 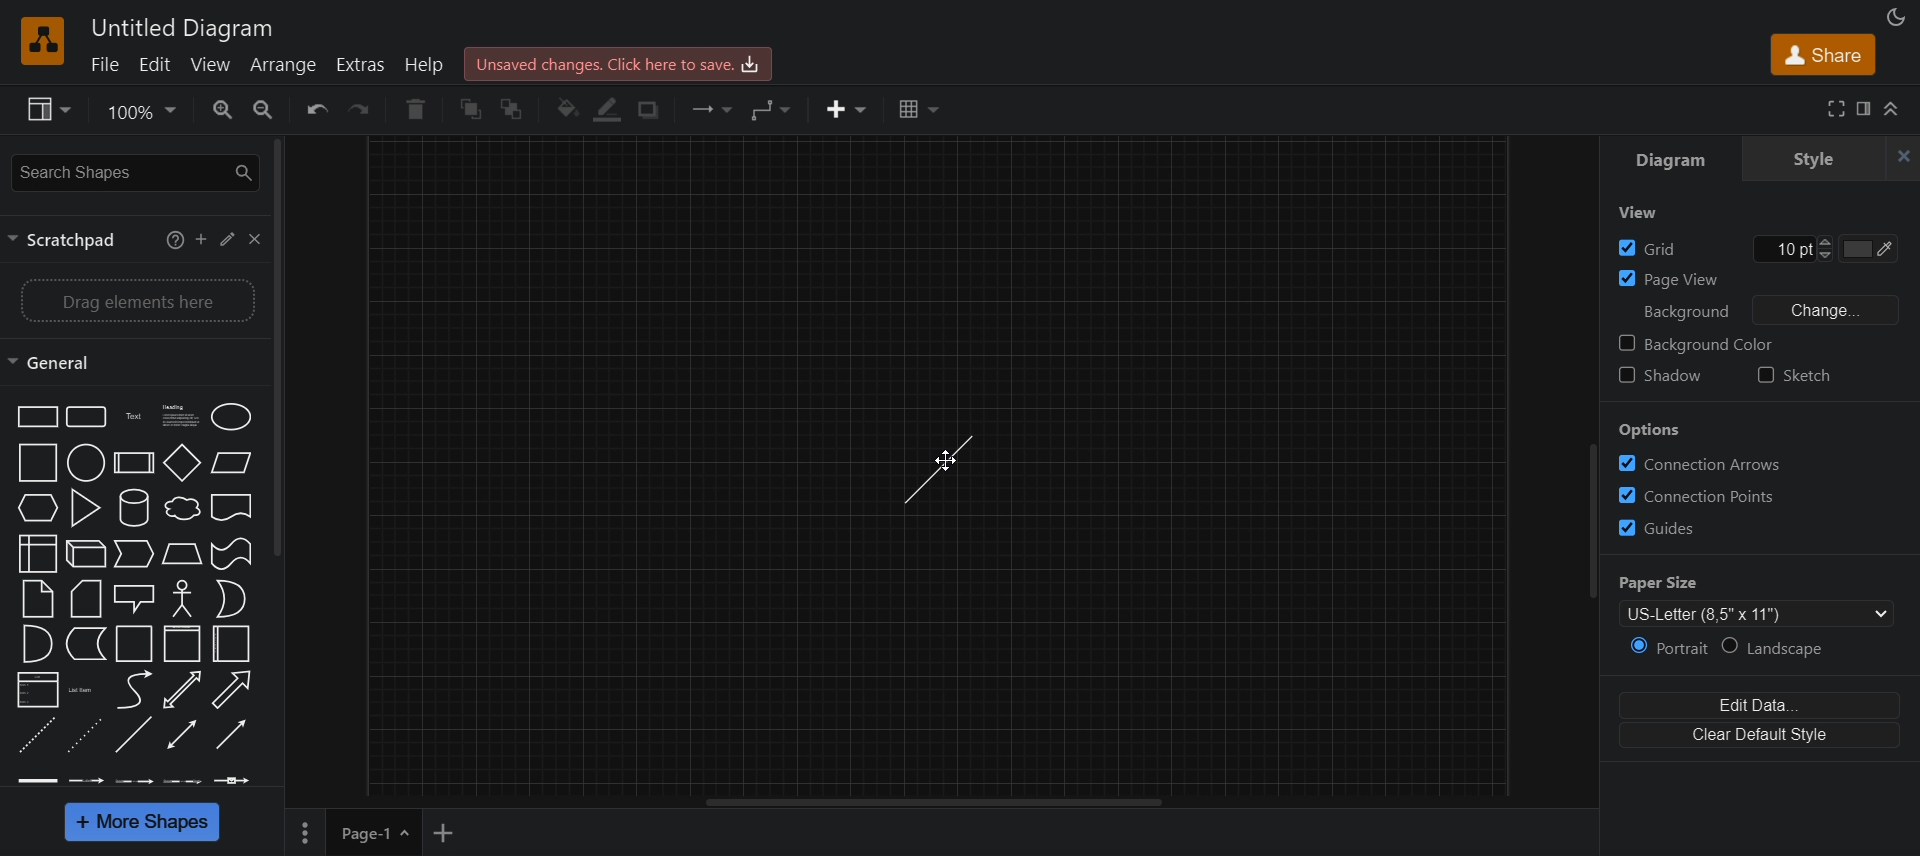 What do you see at coordinates (84, 416) in the screenshot?
I see `Rounded rectangle` at bounding box center [84, 416].